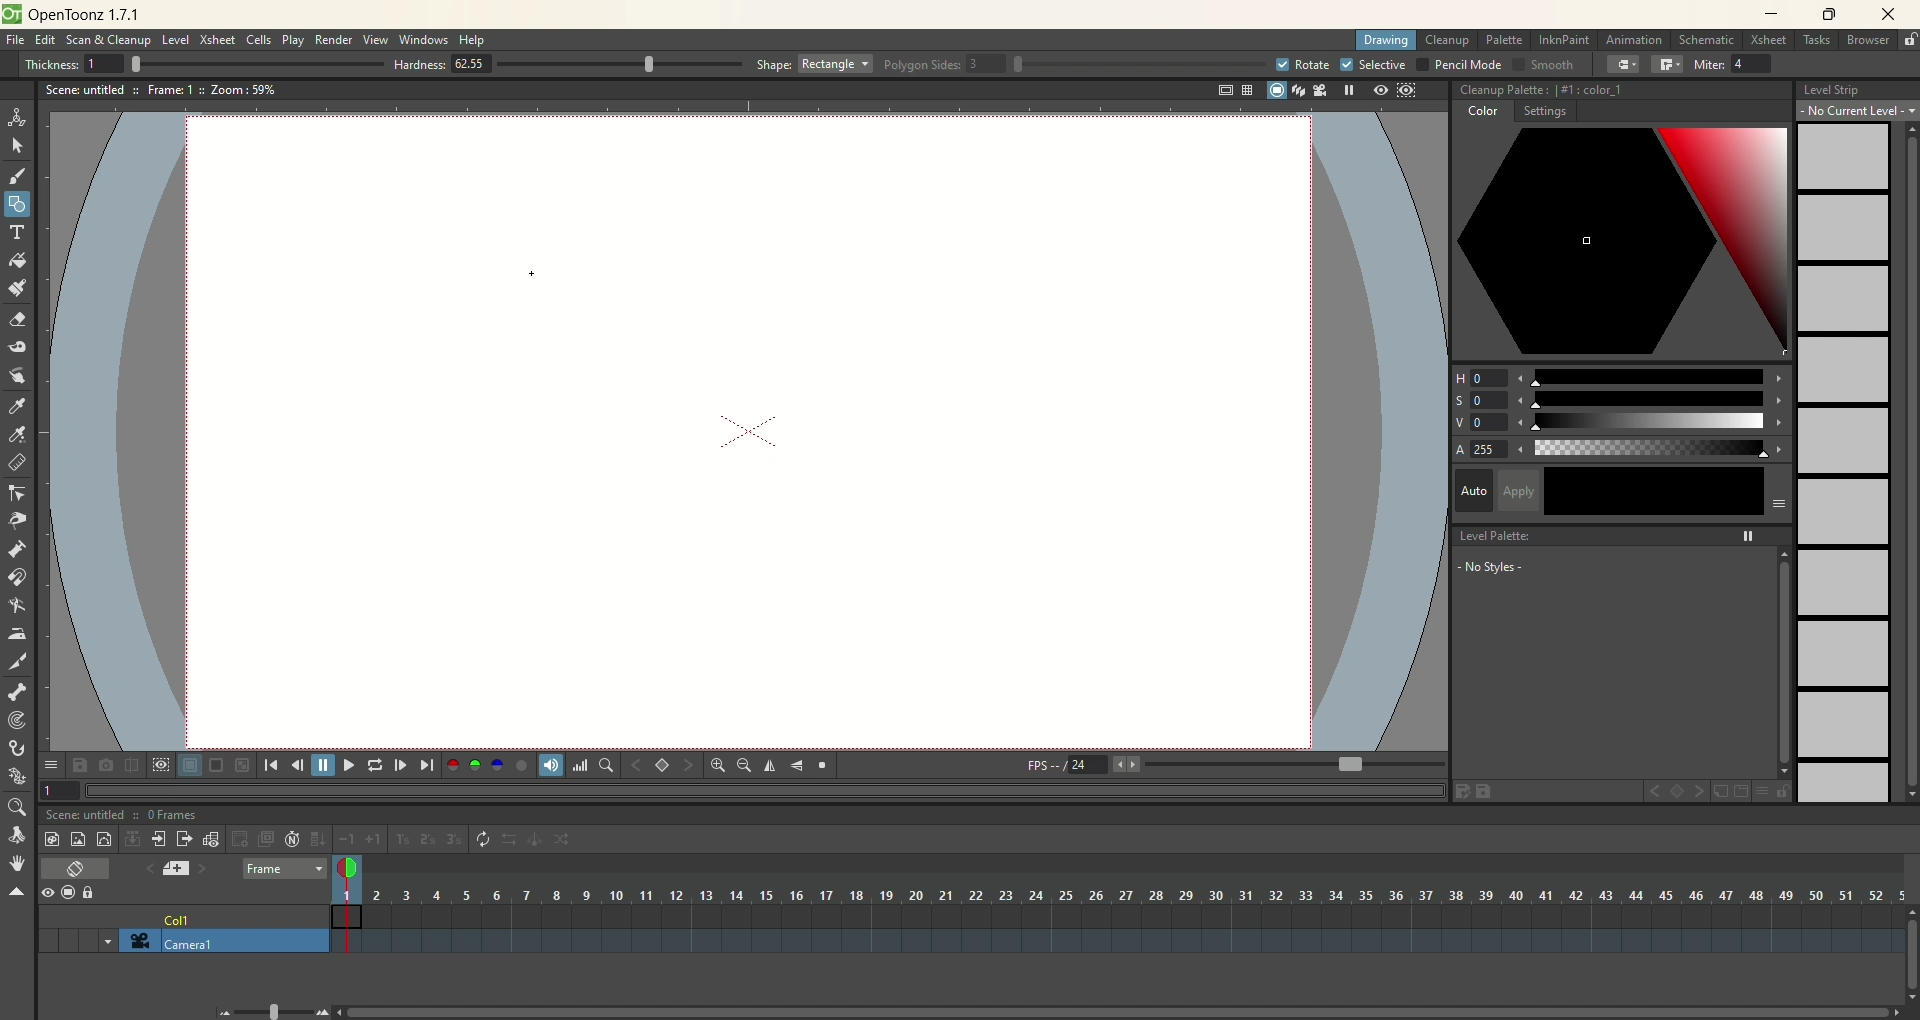 The height and width of the screenshot is (1020, 1920). Describe the element at coordinates (317, 839) in the screenshot. I see `fill in empty cells` at that location.